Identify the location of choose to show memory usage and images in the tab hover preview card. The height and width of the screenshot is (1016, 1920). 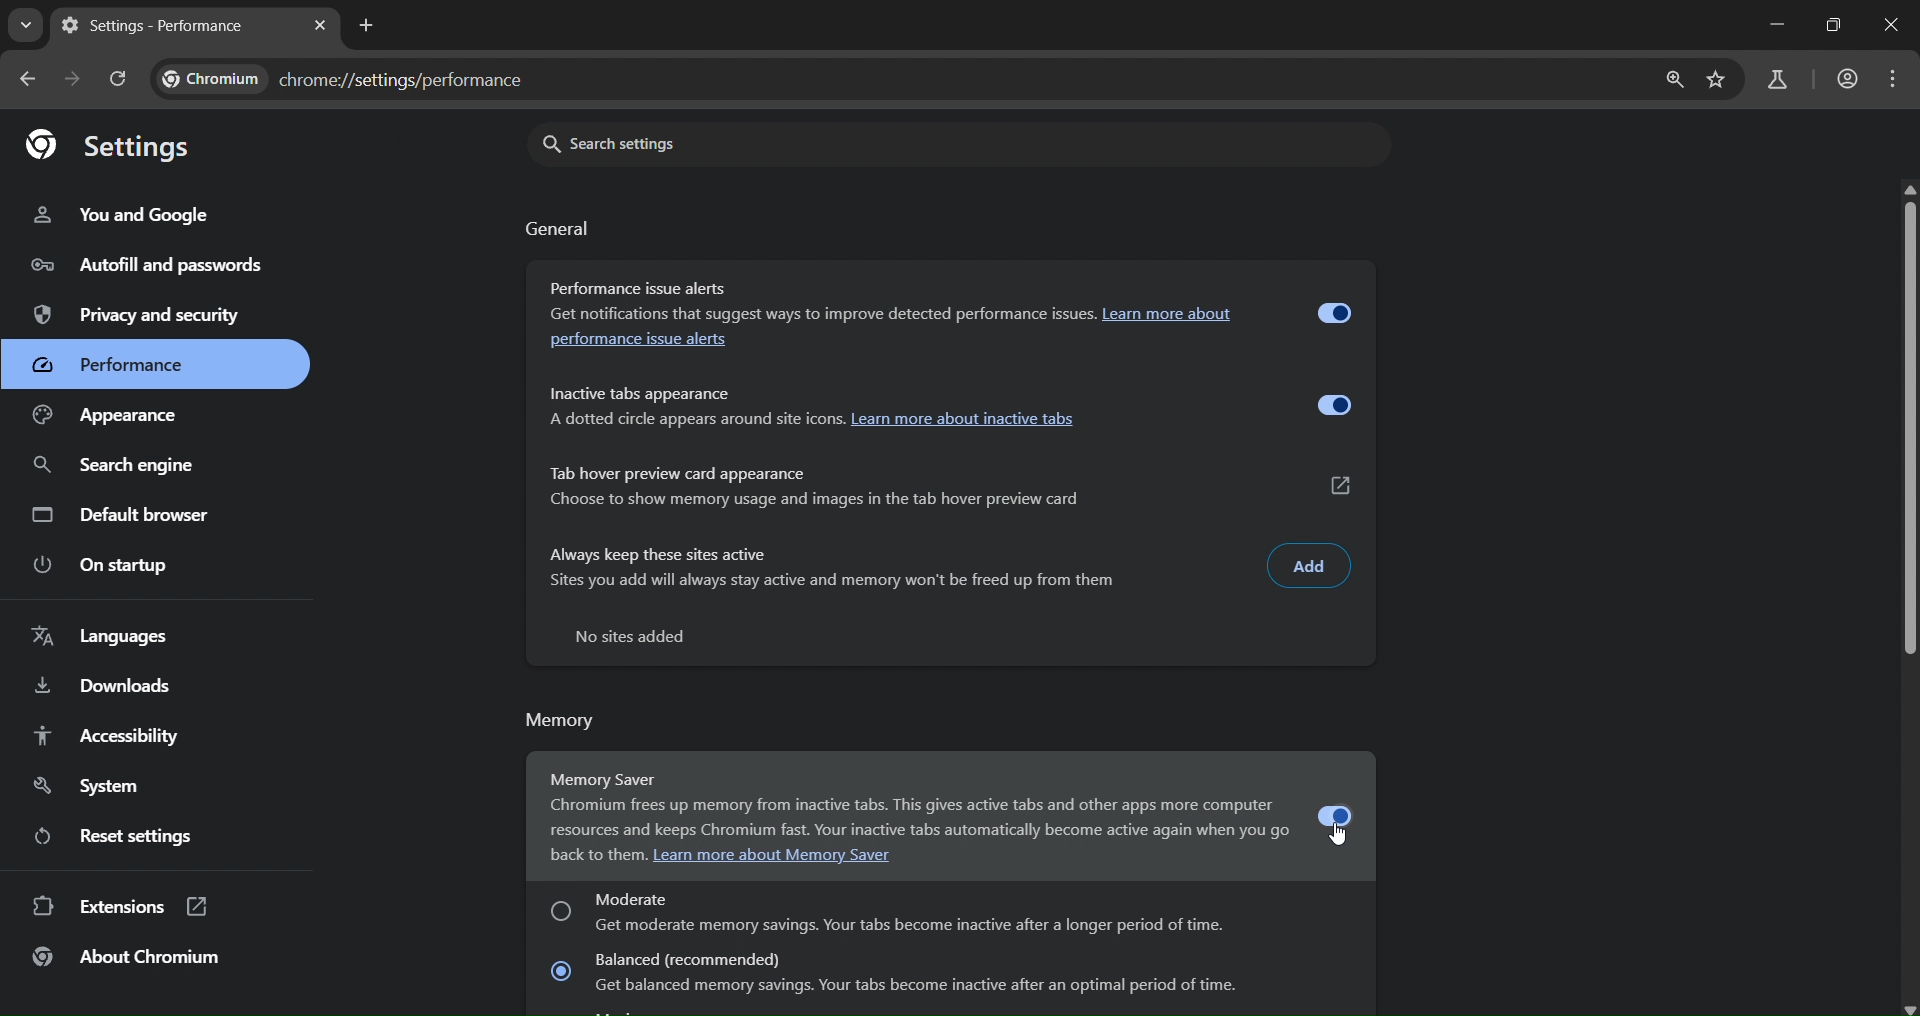
(814, 499).